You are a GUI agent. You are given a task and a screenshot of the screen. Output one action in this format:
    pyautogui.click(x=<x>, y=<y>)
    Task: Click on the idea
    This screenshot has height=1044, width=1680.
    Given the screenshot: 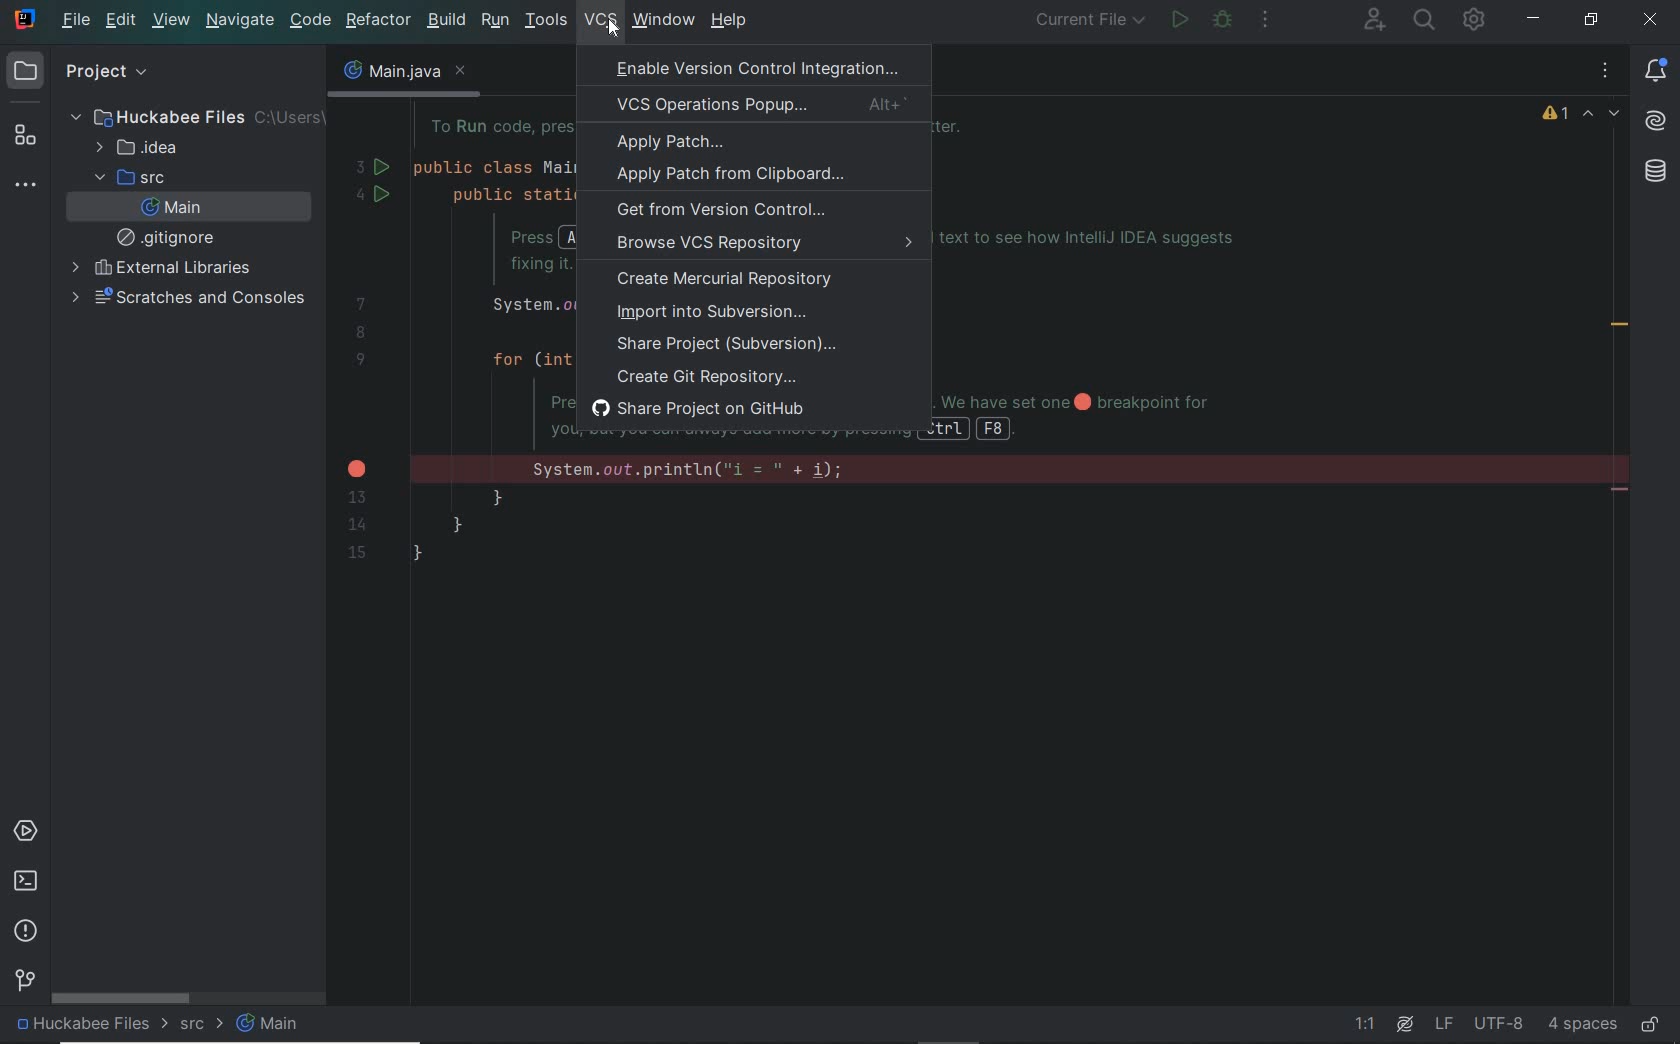 What is the action you would take?
    pyautogui.click(x=143, y=148)
    